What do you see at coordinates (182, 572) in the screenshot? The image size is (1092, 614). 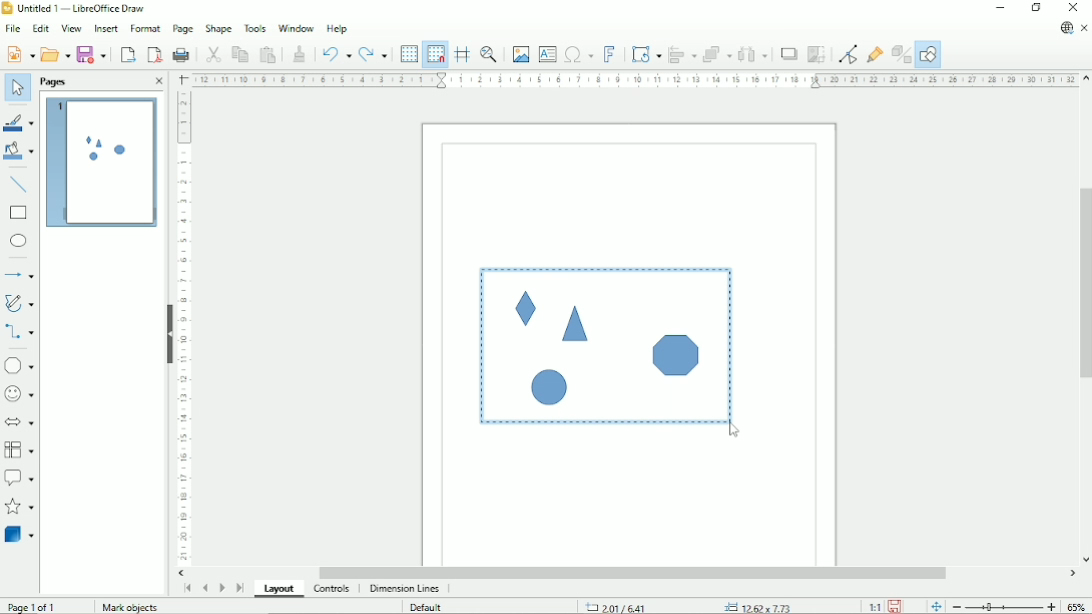 I see `Horizontal scroll button` at bounding box center [182, 572].